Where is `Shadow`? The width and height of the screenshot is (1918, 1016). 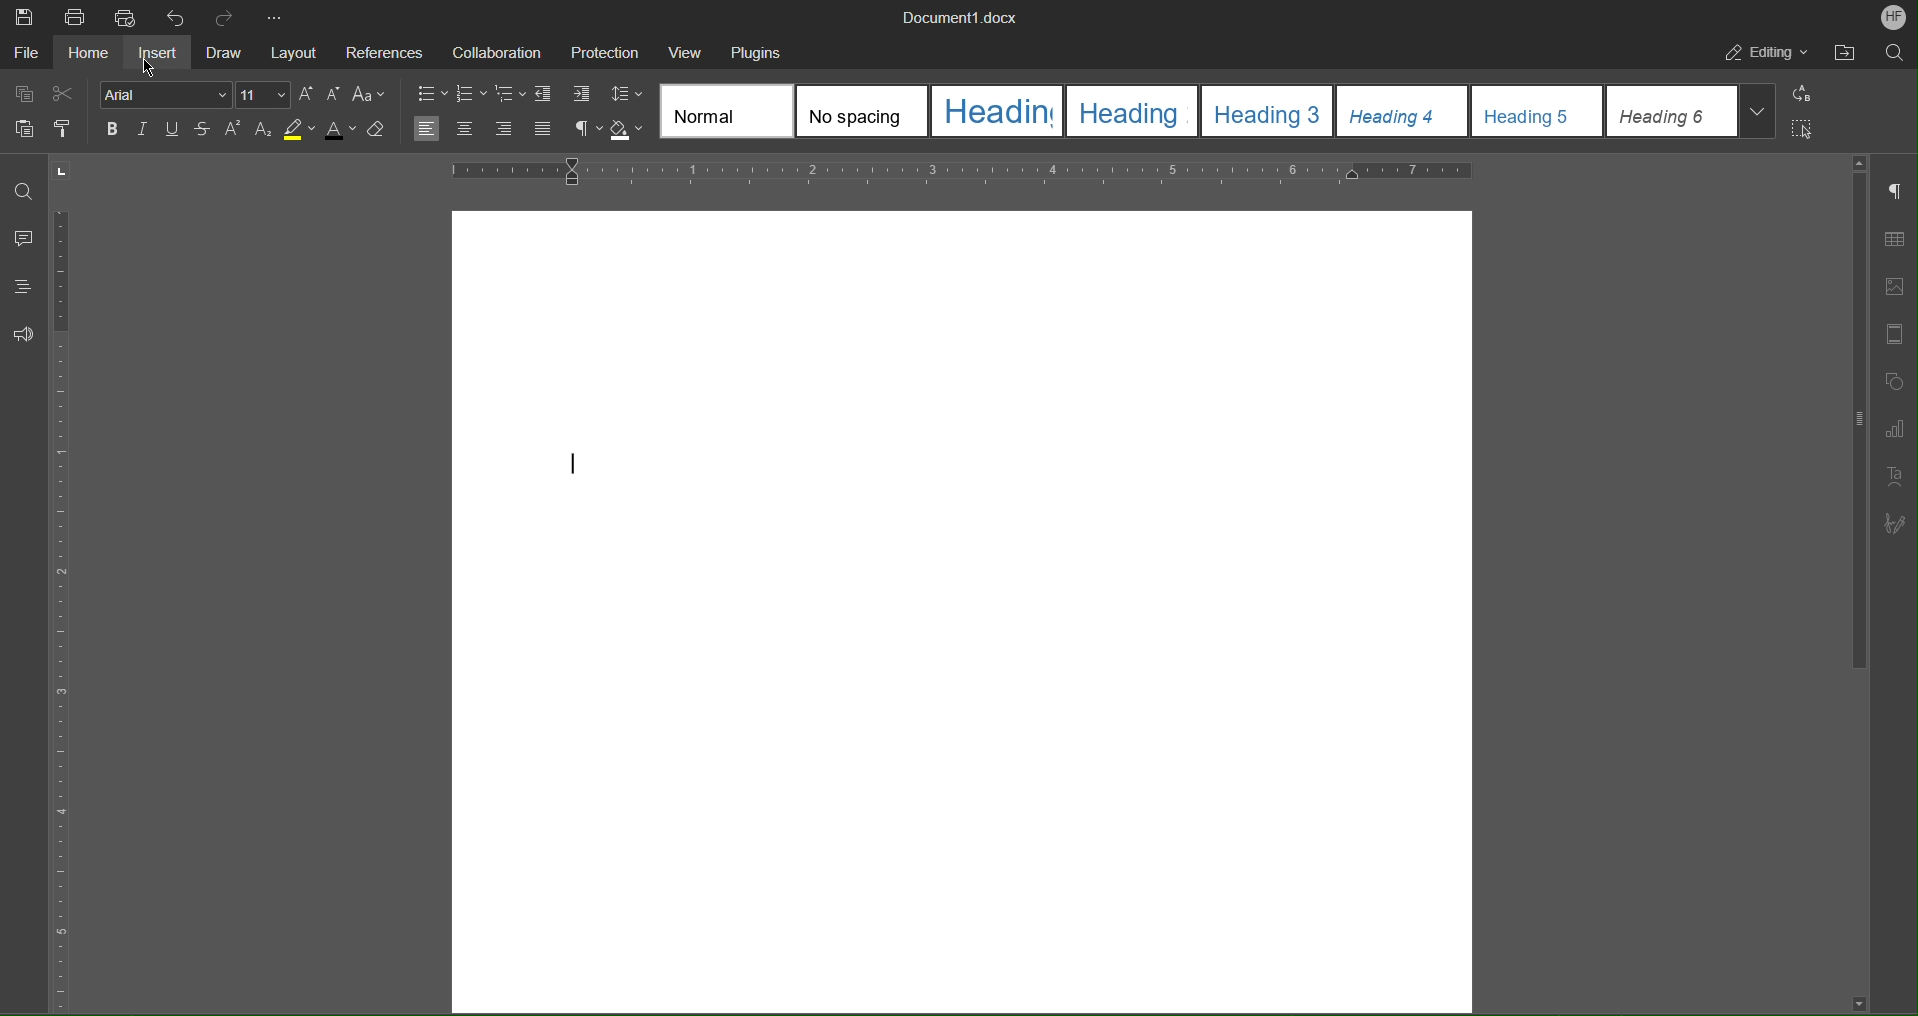
Shadow is located at coordinates (626, 129).